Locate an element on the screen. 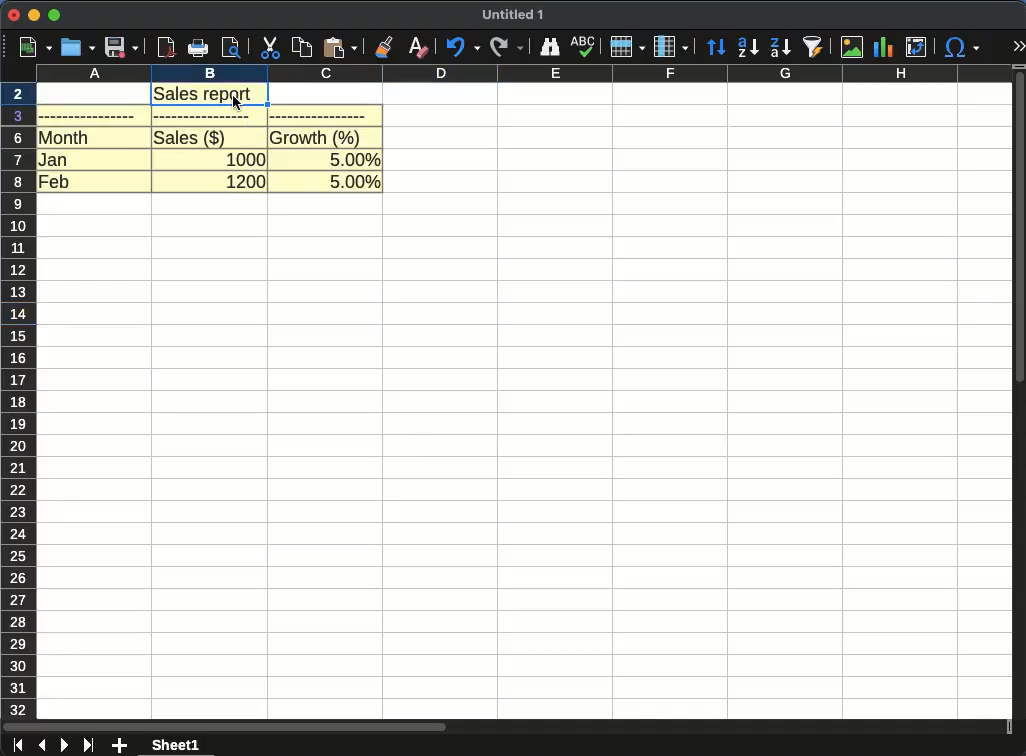 The height and width of the screenshot is (756, 1026). spell check is located at coordinates (582, 46).